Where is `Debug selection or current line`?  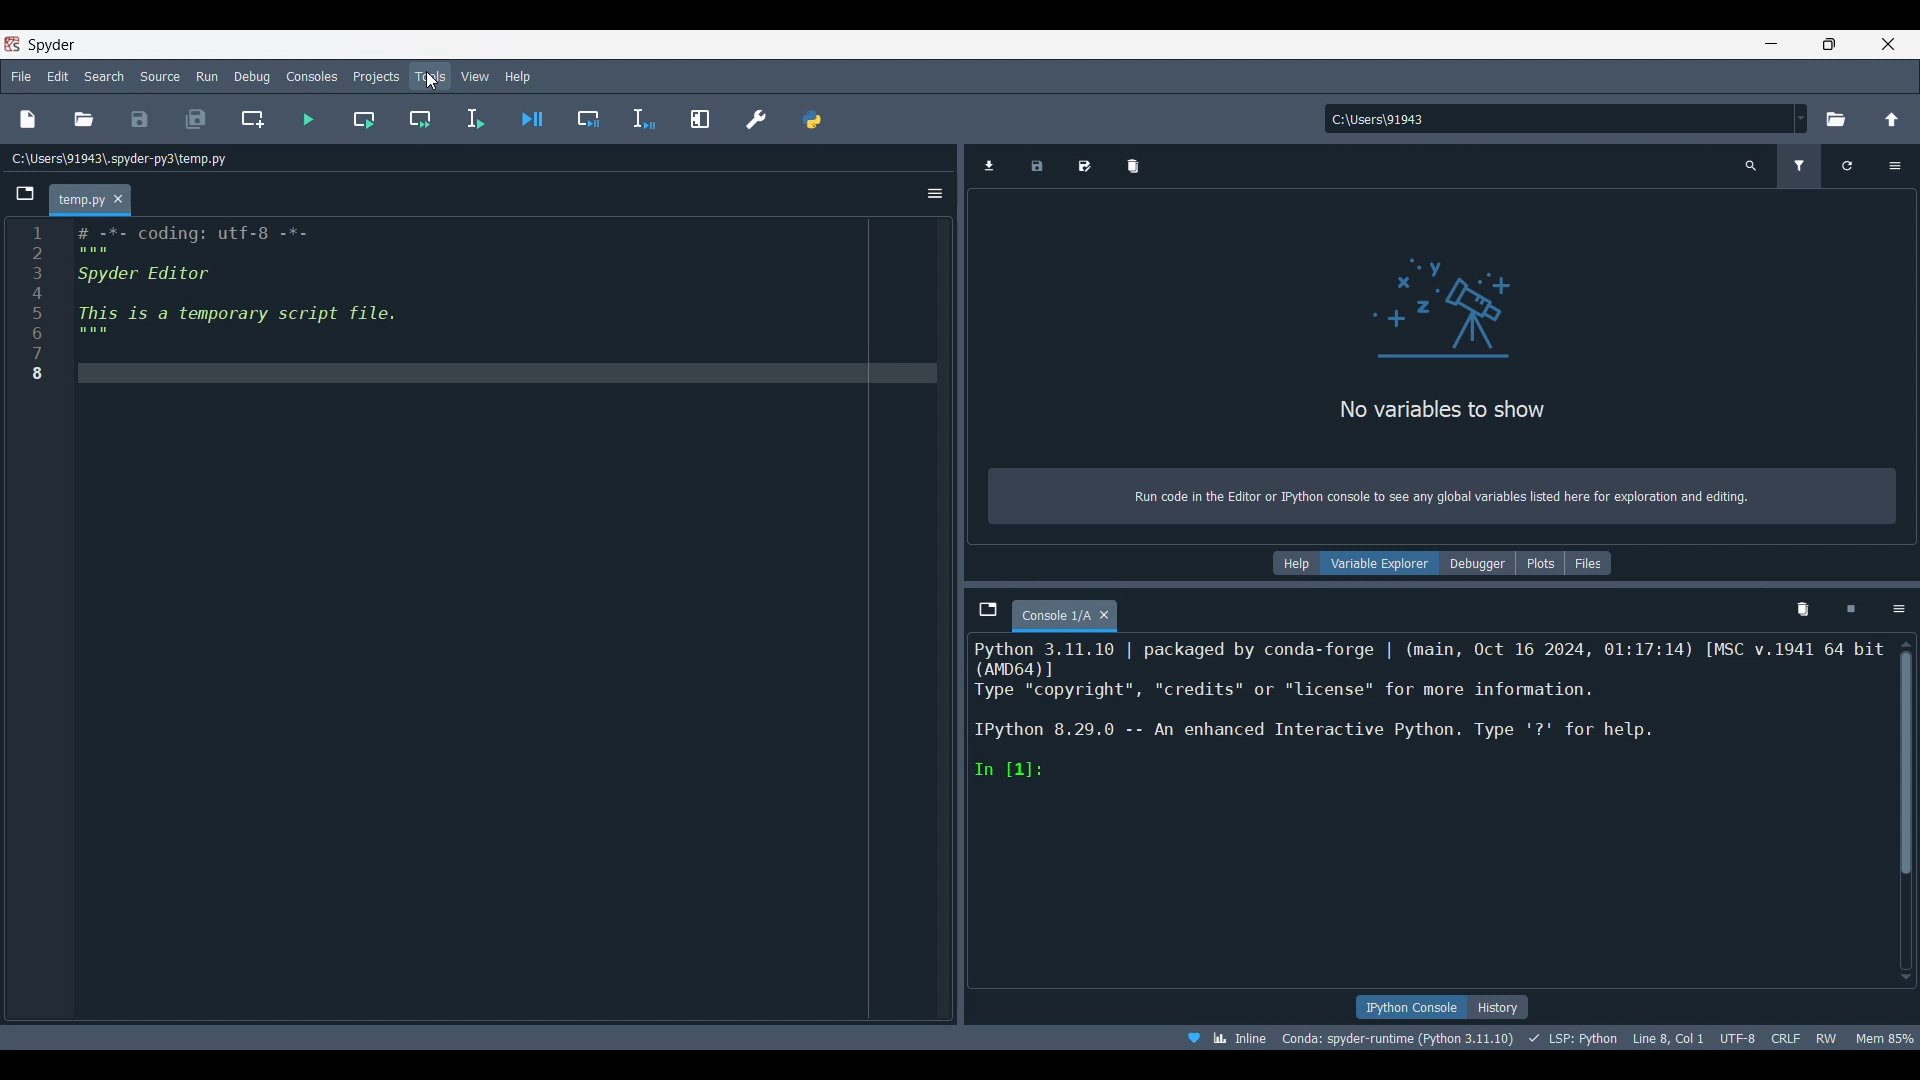
Debug selection or current line is located at coordinates (644, 119).